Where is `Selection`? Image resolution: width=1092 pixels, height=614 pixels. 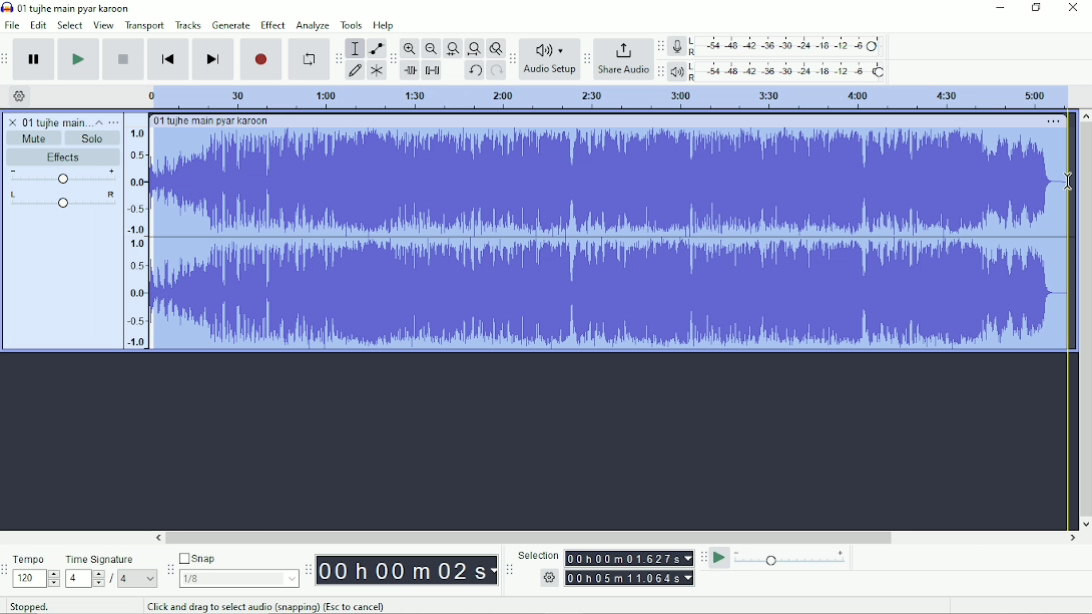
Selection is located at coordinates (538, 554).